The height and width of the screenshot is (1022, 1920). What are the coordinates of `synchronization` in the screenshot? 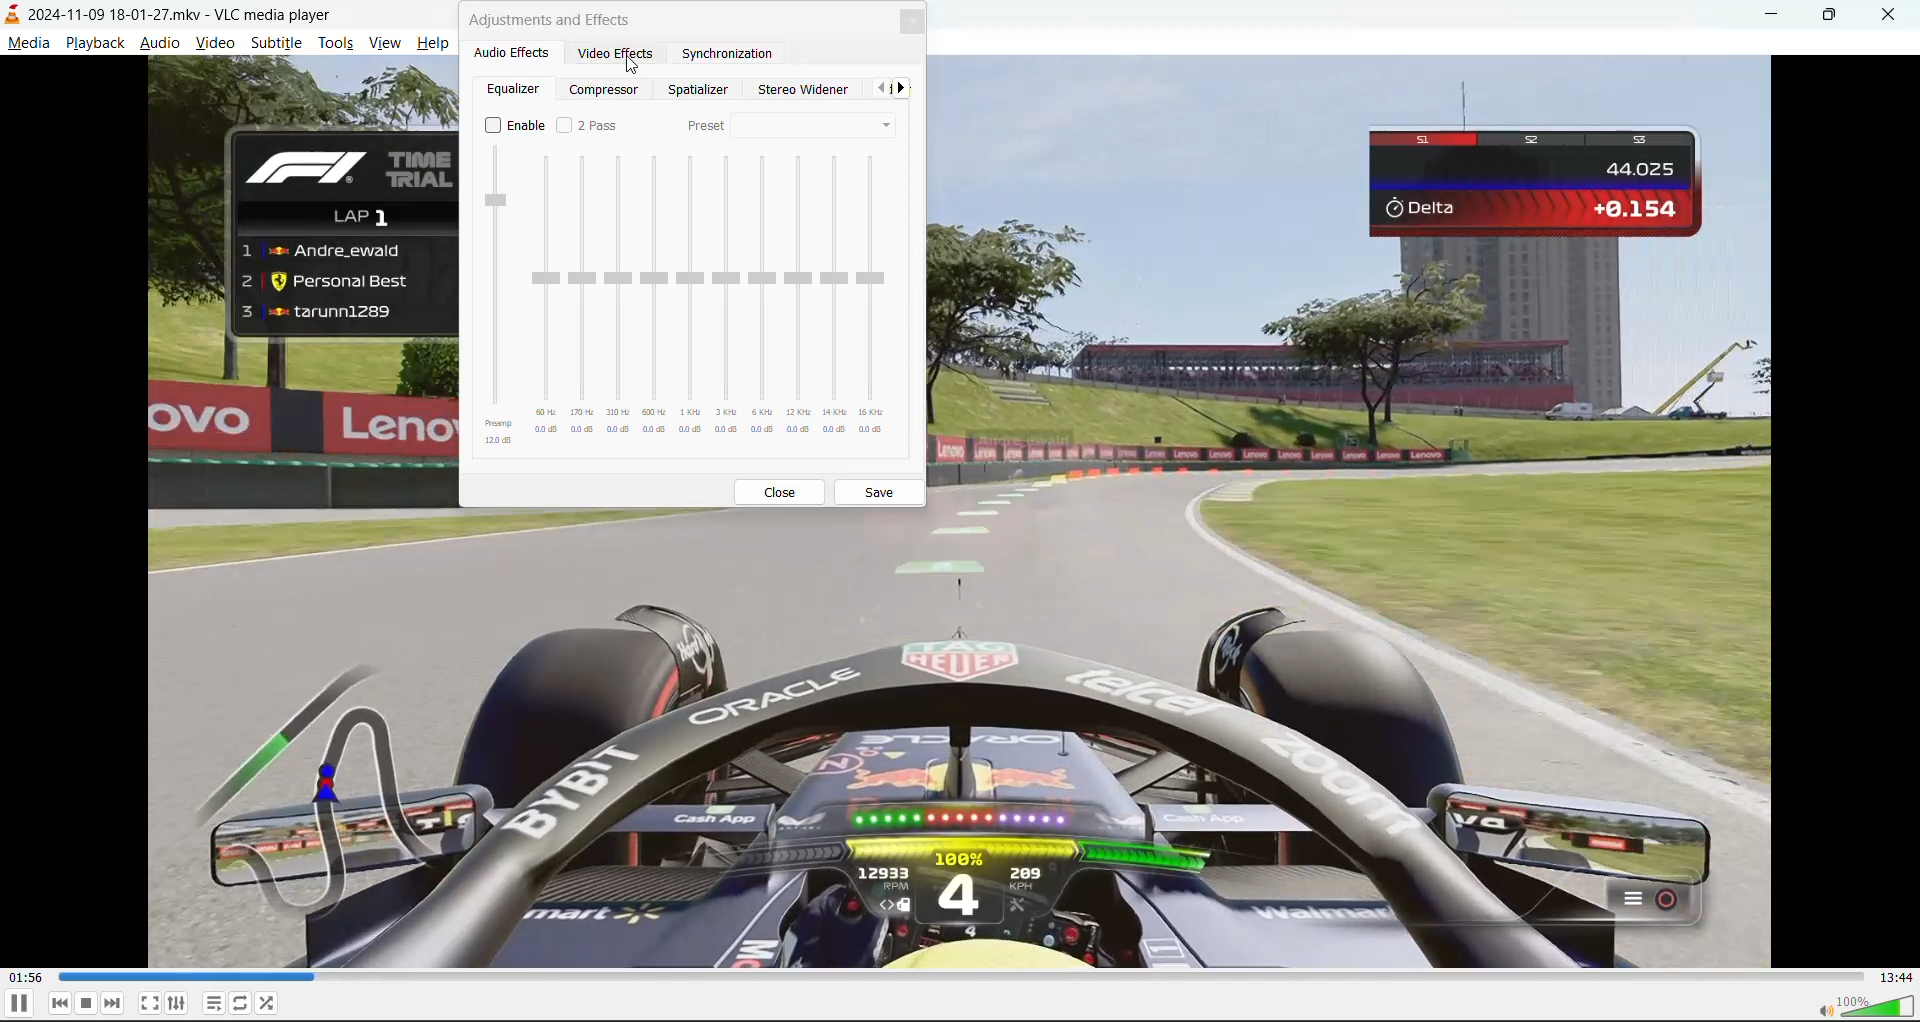 It's located at (718, 56).